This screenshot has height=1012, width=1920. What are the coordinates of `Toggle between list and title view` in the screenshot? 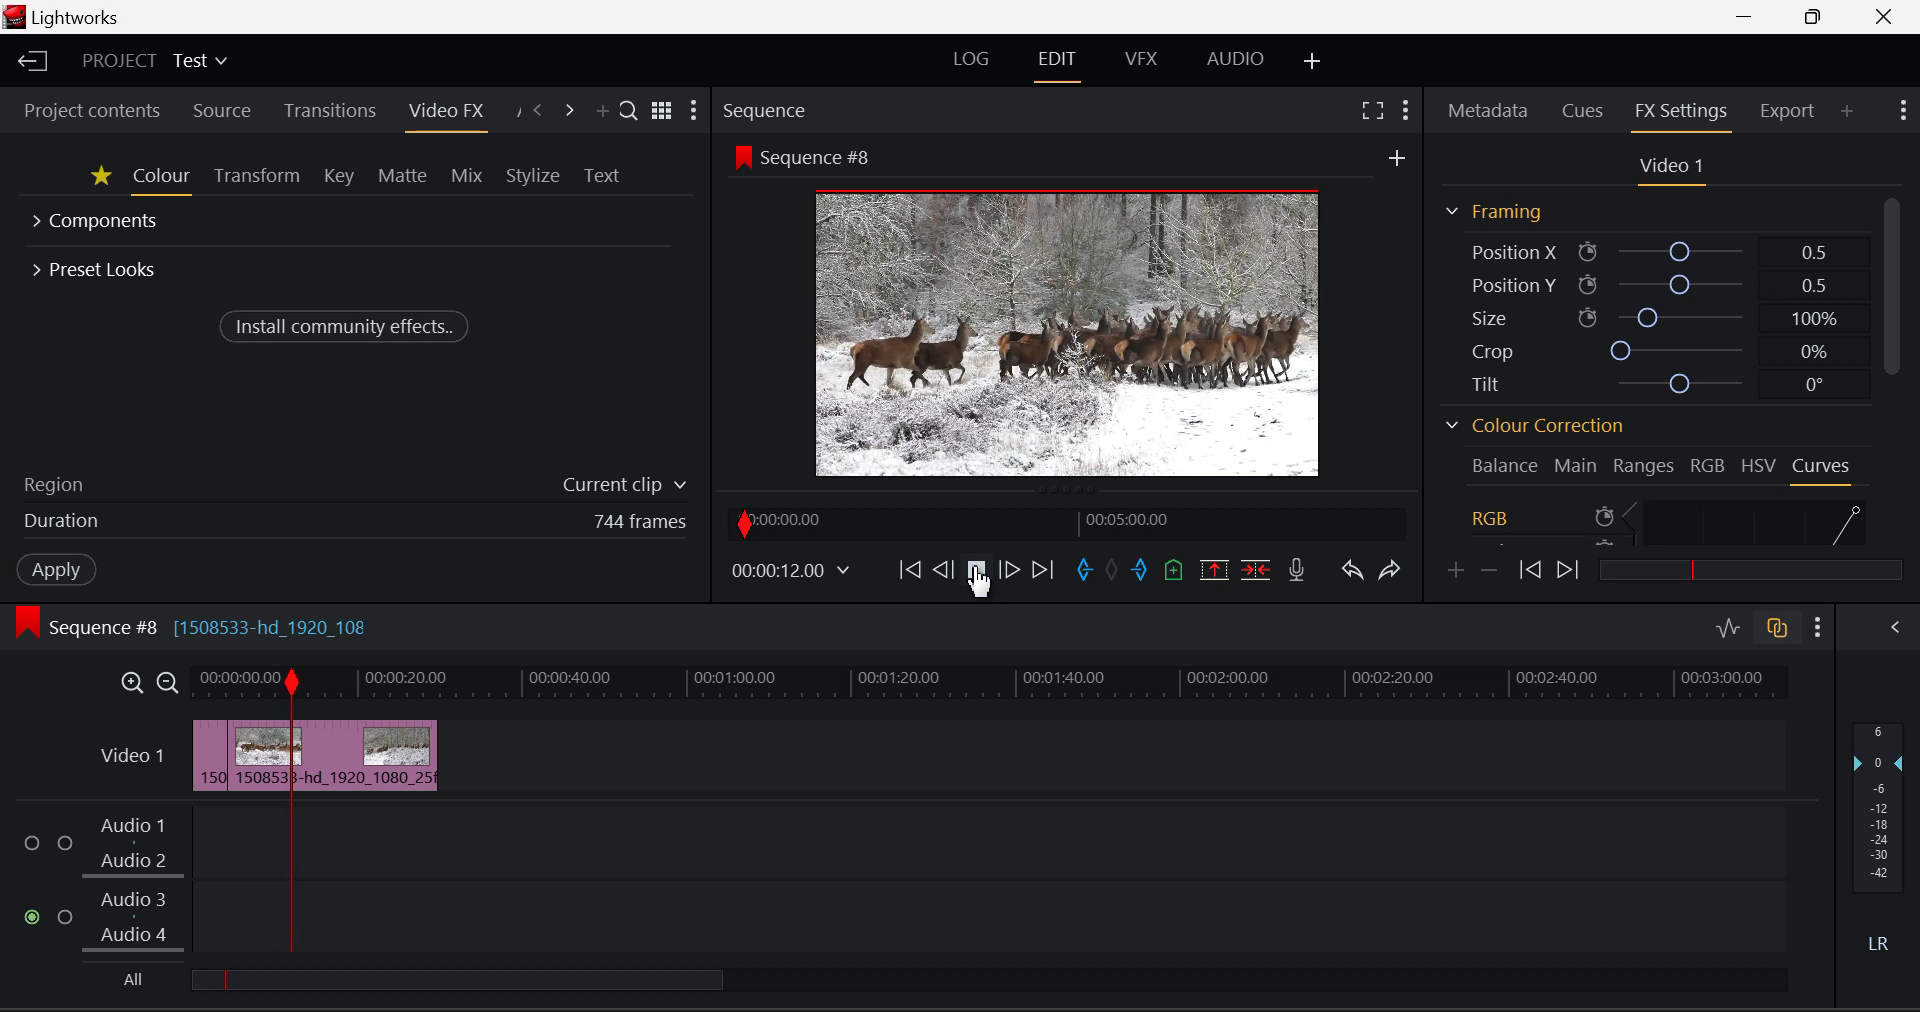 It's located at (661, 111).